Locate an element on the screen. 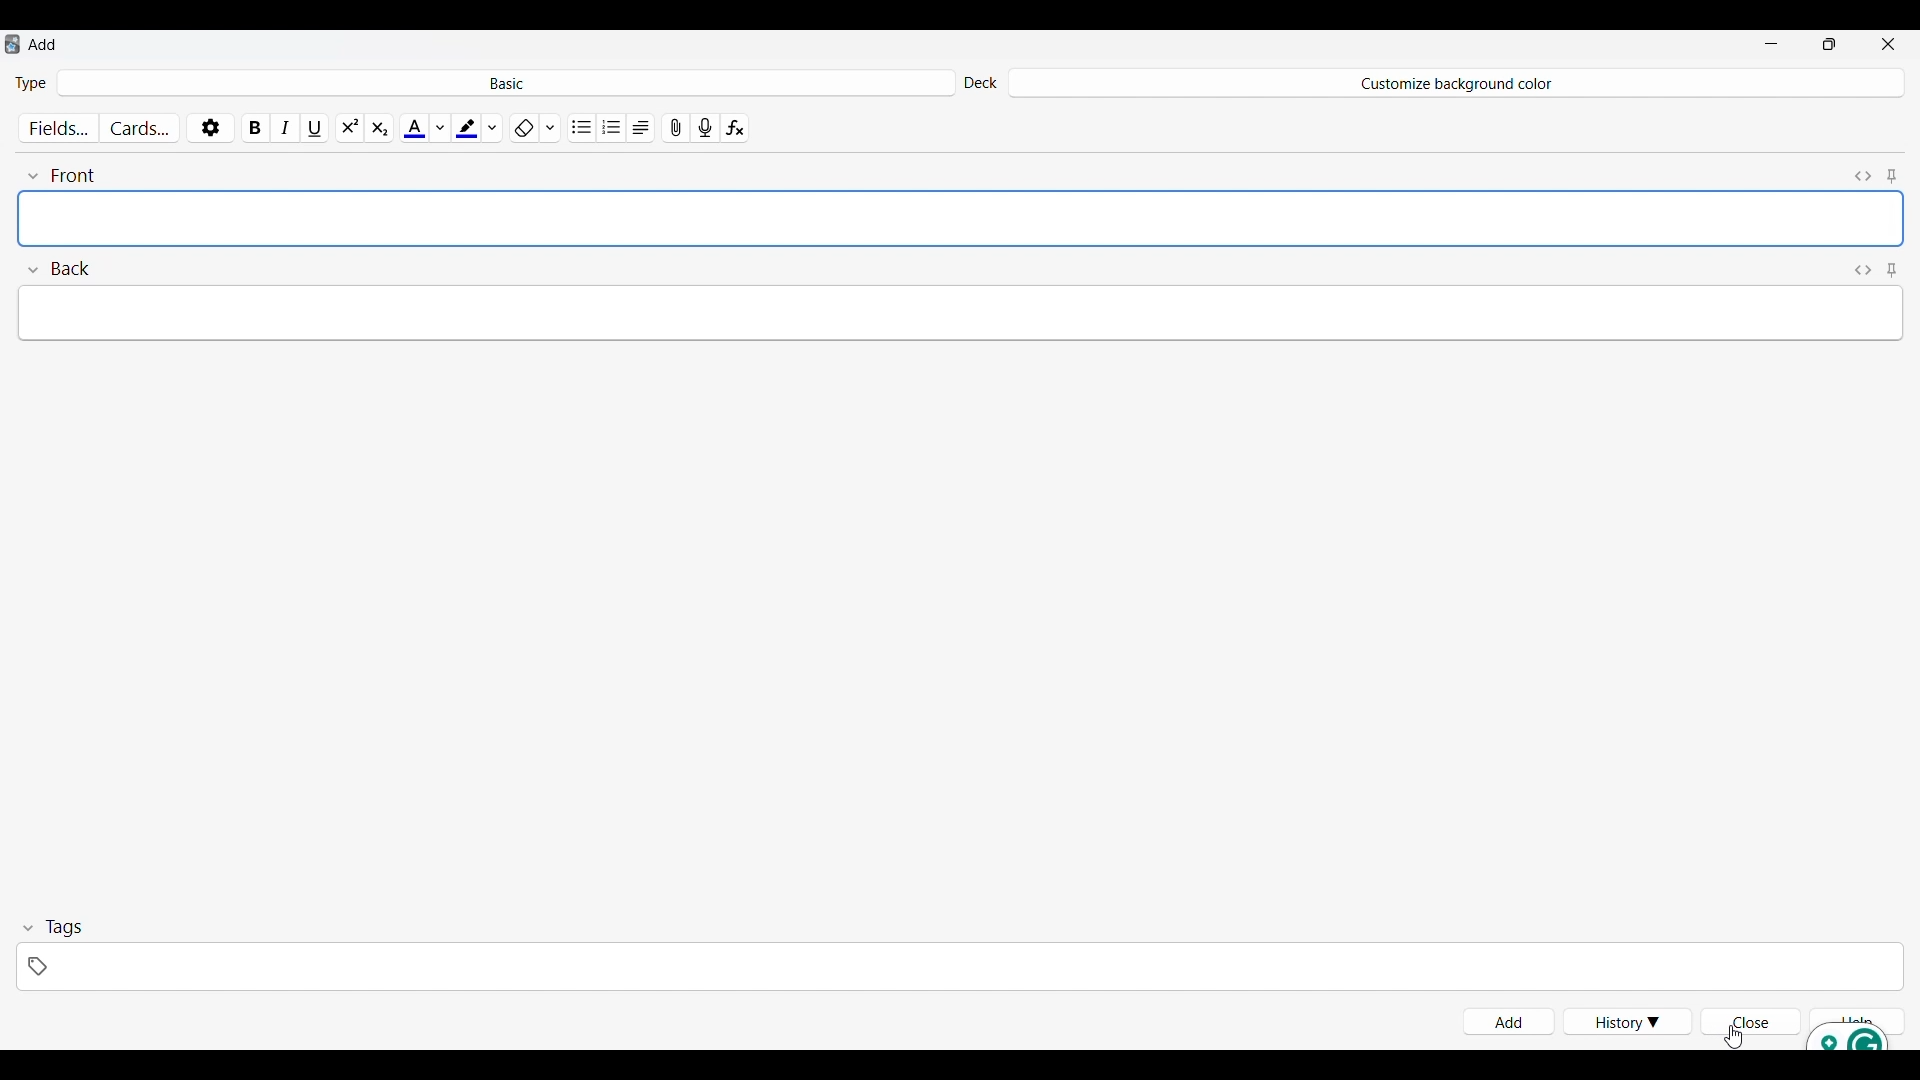 Image resolution: width=1920 pixels, height=1080 pixels. Attach pictures/audio/video is located at coordinates (676, 125).